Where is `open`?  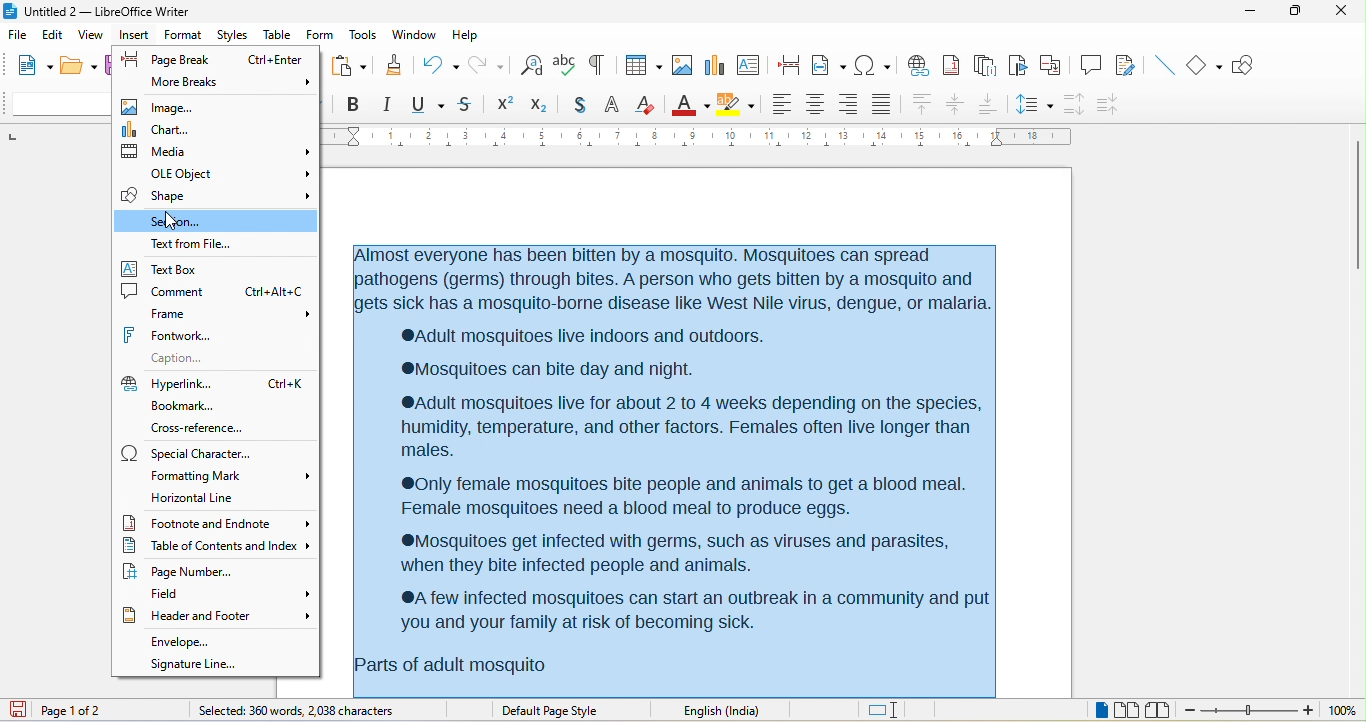
open is located at coordinates (78, 64).